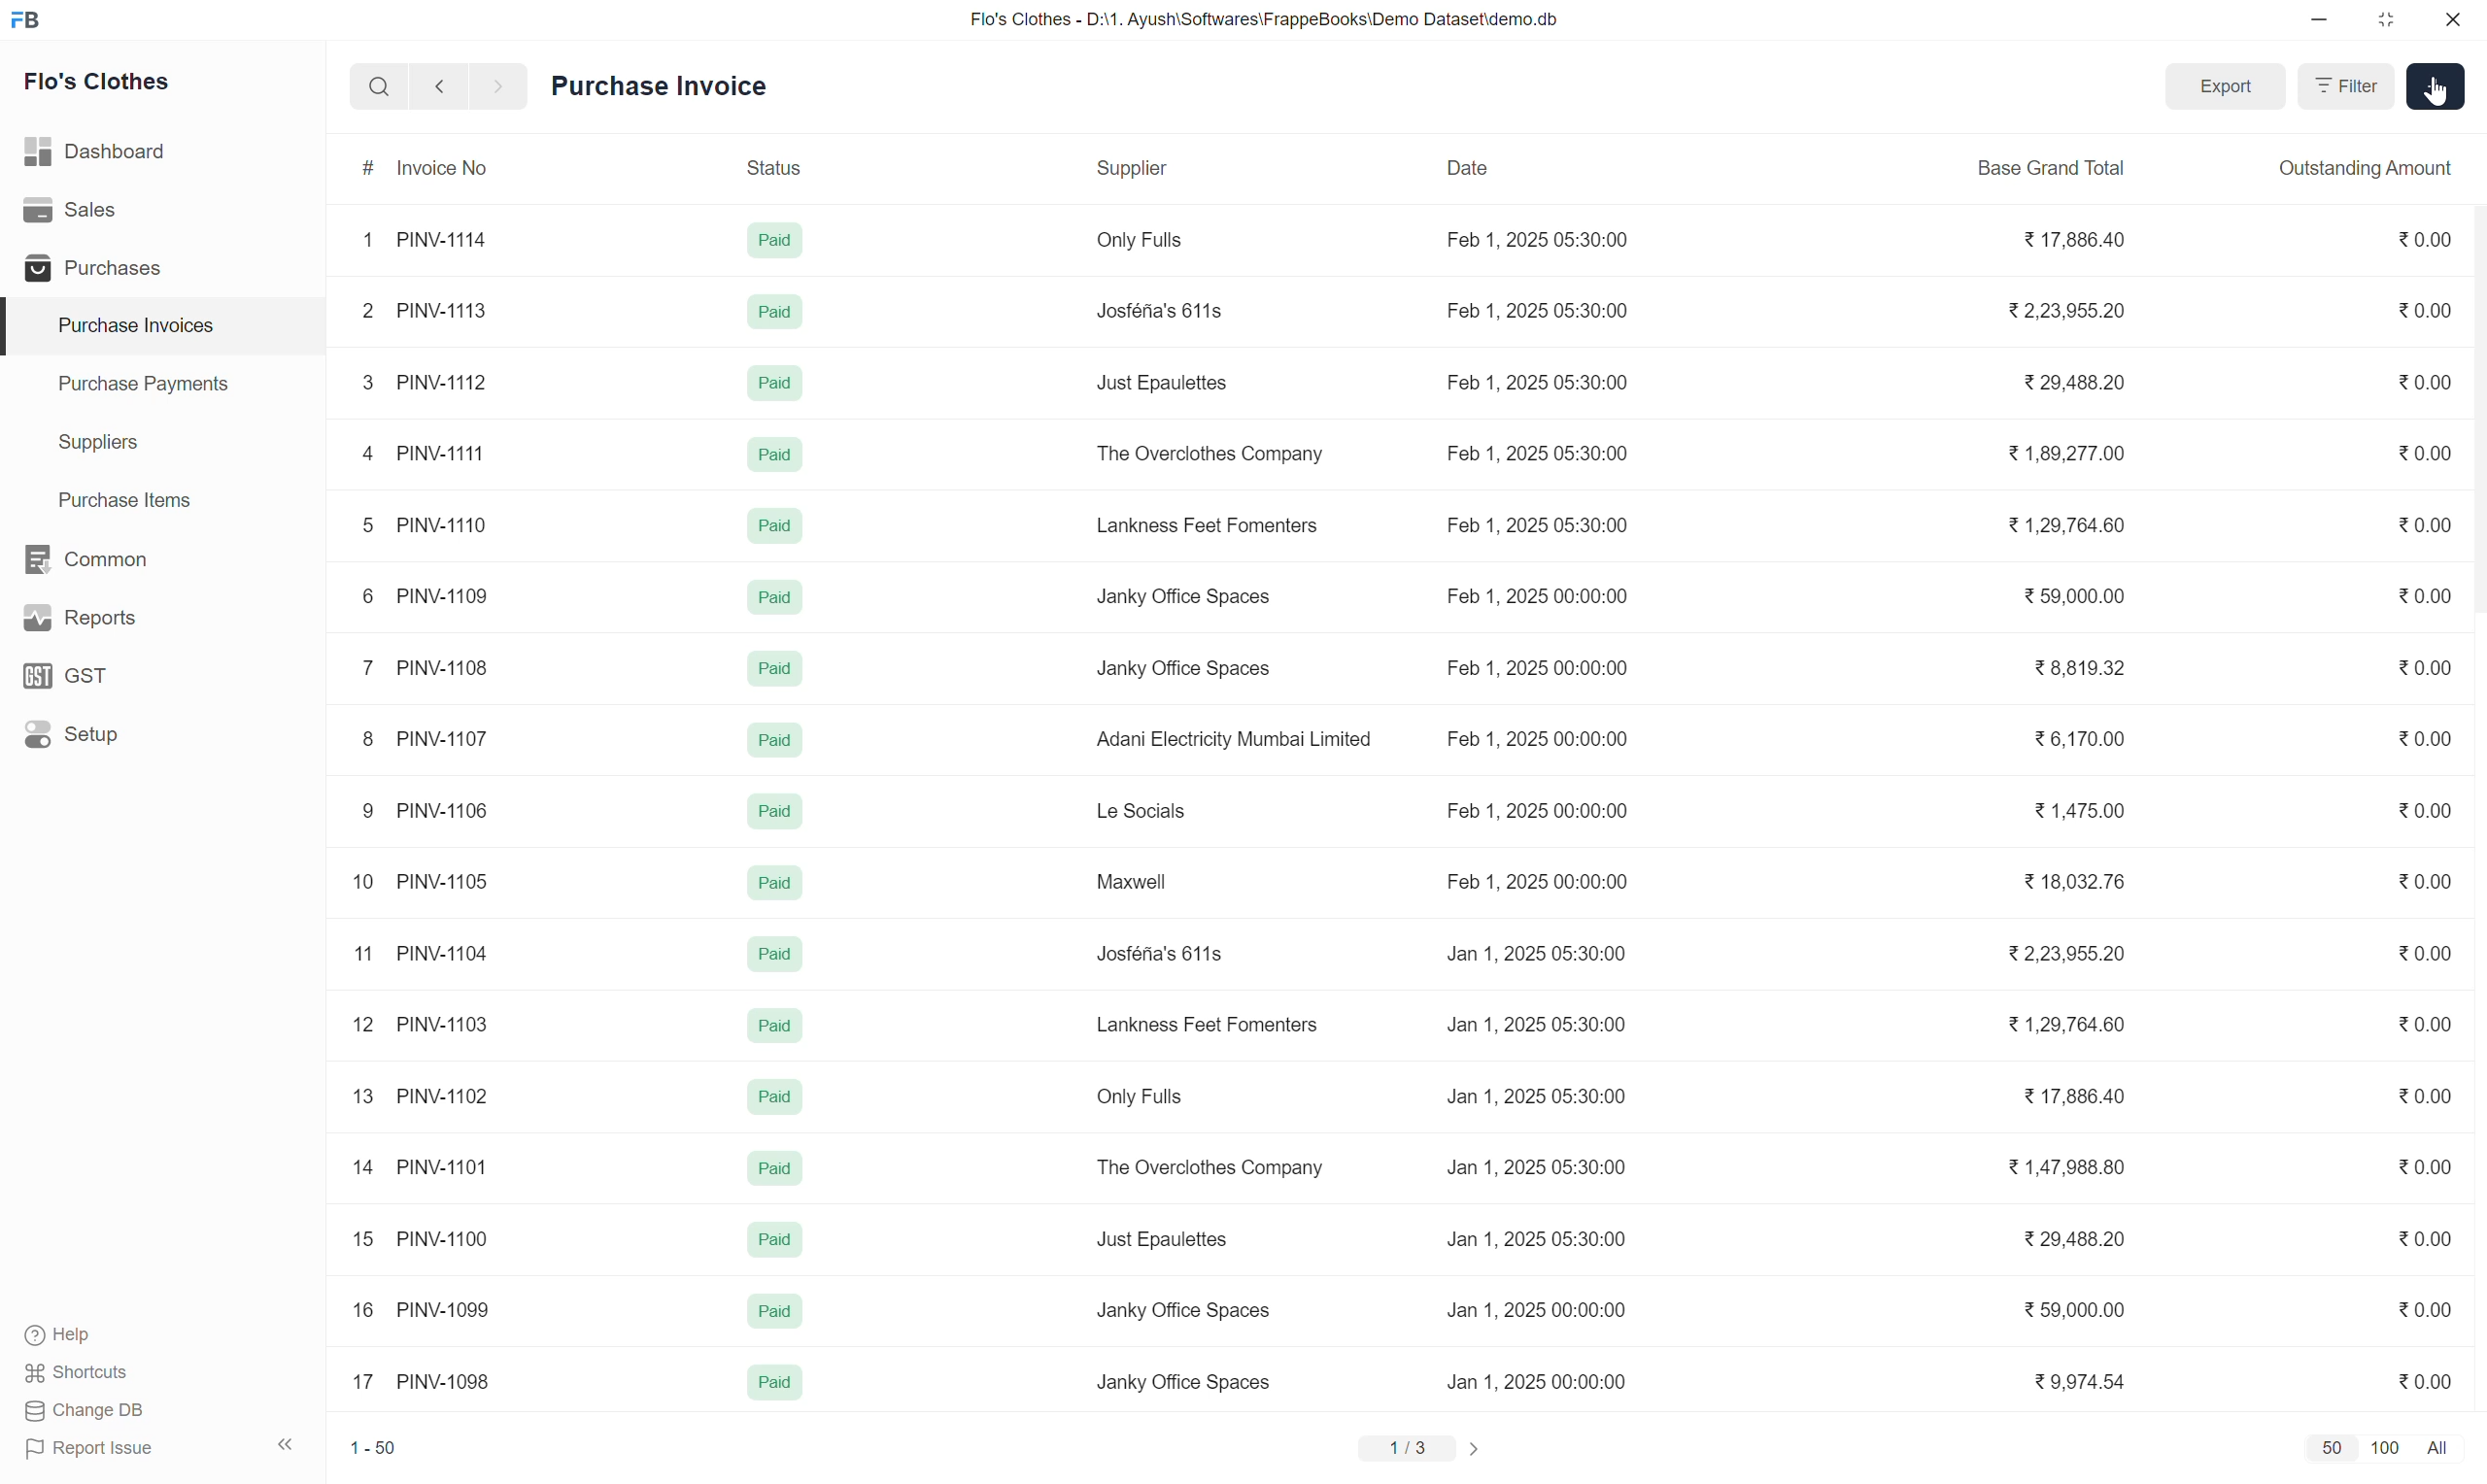  Describe the element at coordinates (774, 882) in the screenshot. I see `Paid` at that location.